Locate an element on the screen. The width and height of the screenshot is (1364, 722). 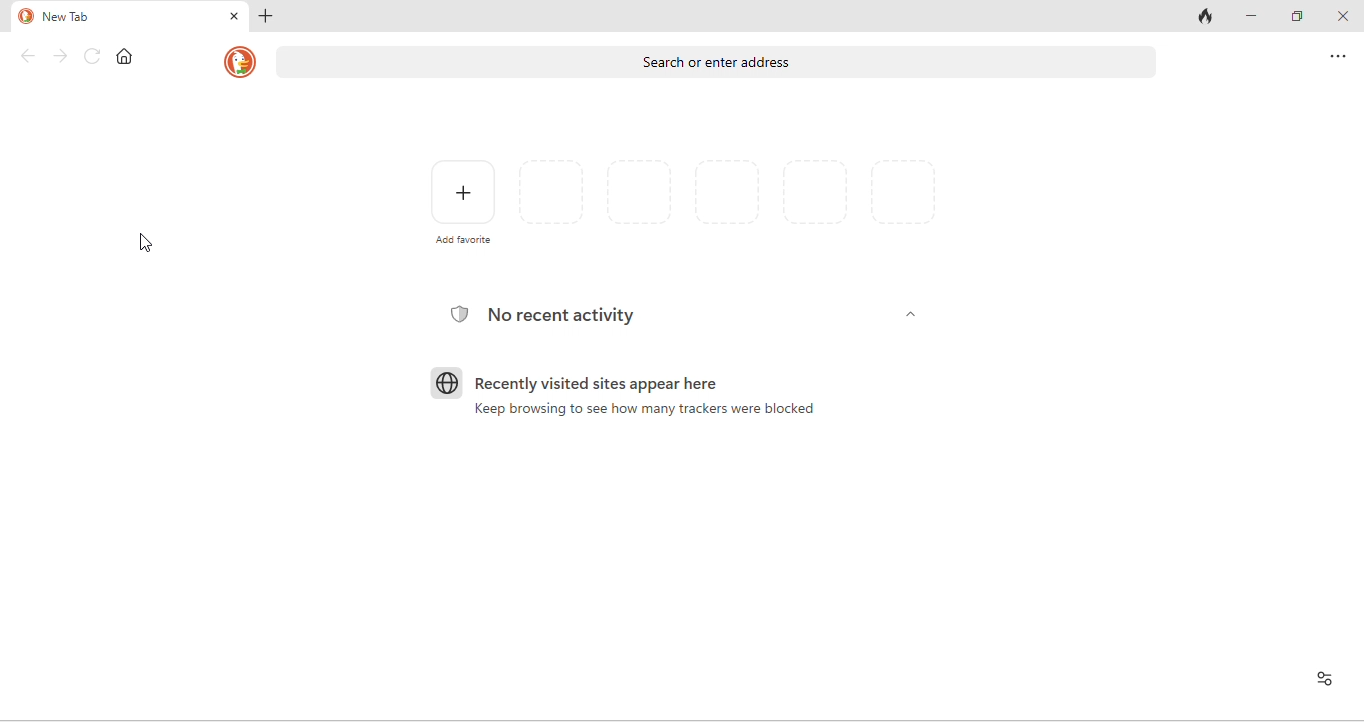
maximize is located at coordinates (1298, 17).